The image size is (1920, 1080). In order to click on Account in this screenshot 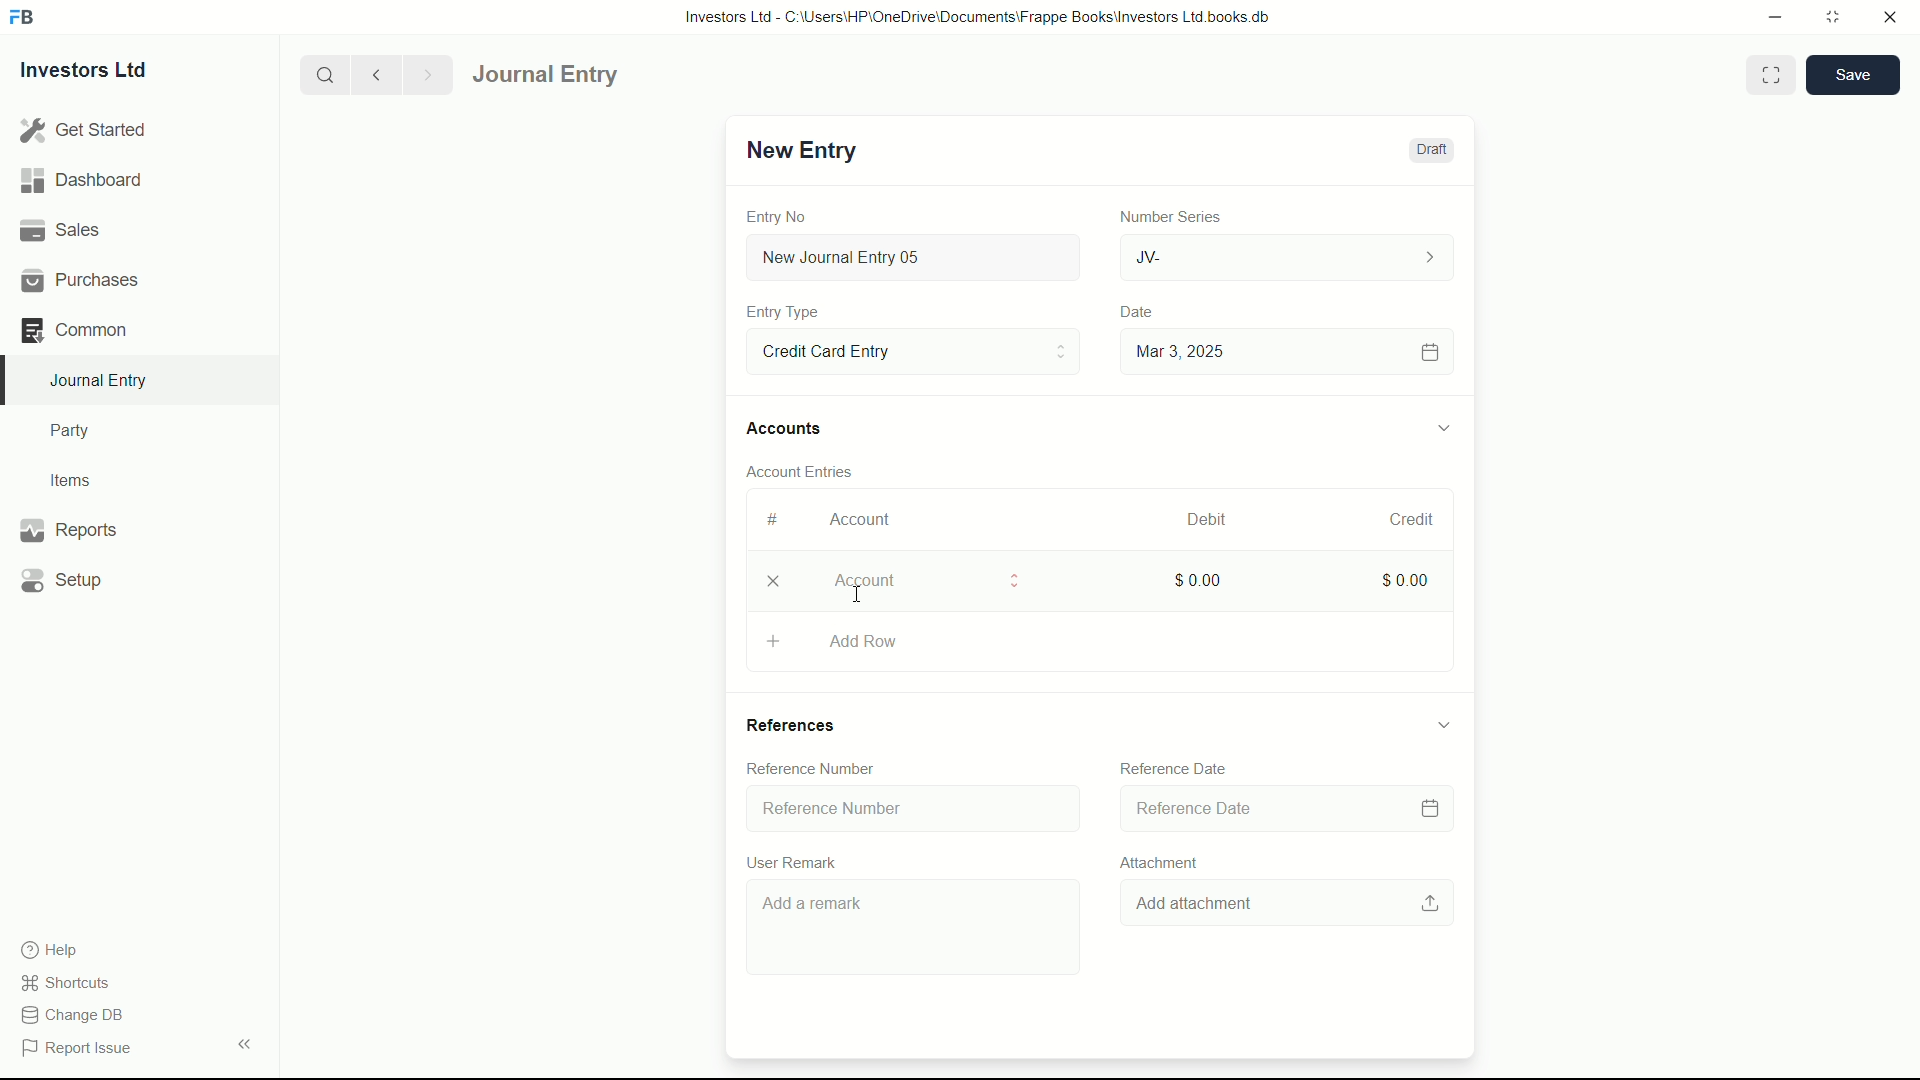, I will do `click(861, 519)`.